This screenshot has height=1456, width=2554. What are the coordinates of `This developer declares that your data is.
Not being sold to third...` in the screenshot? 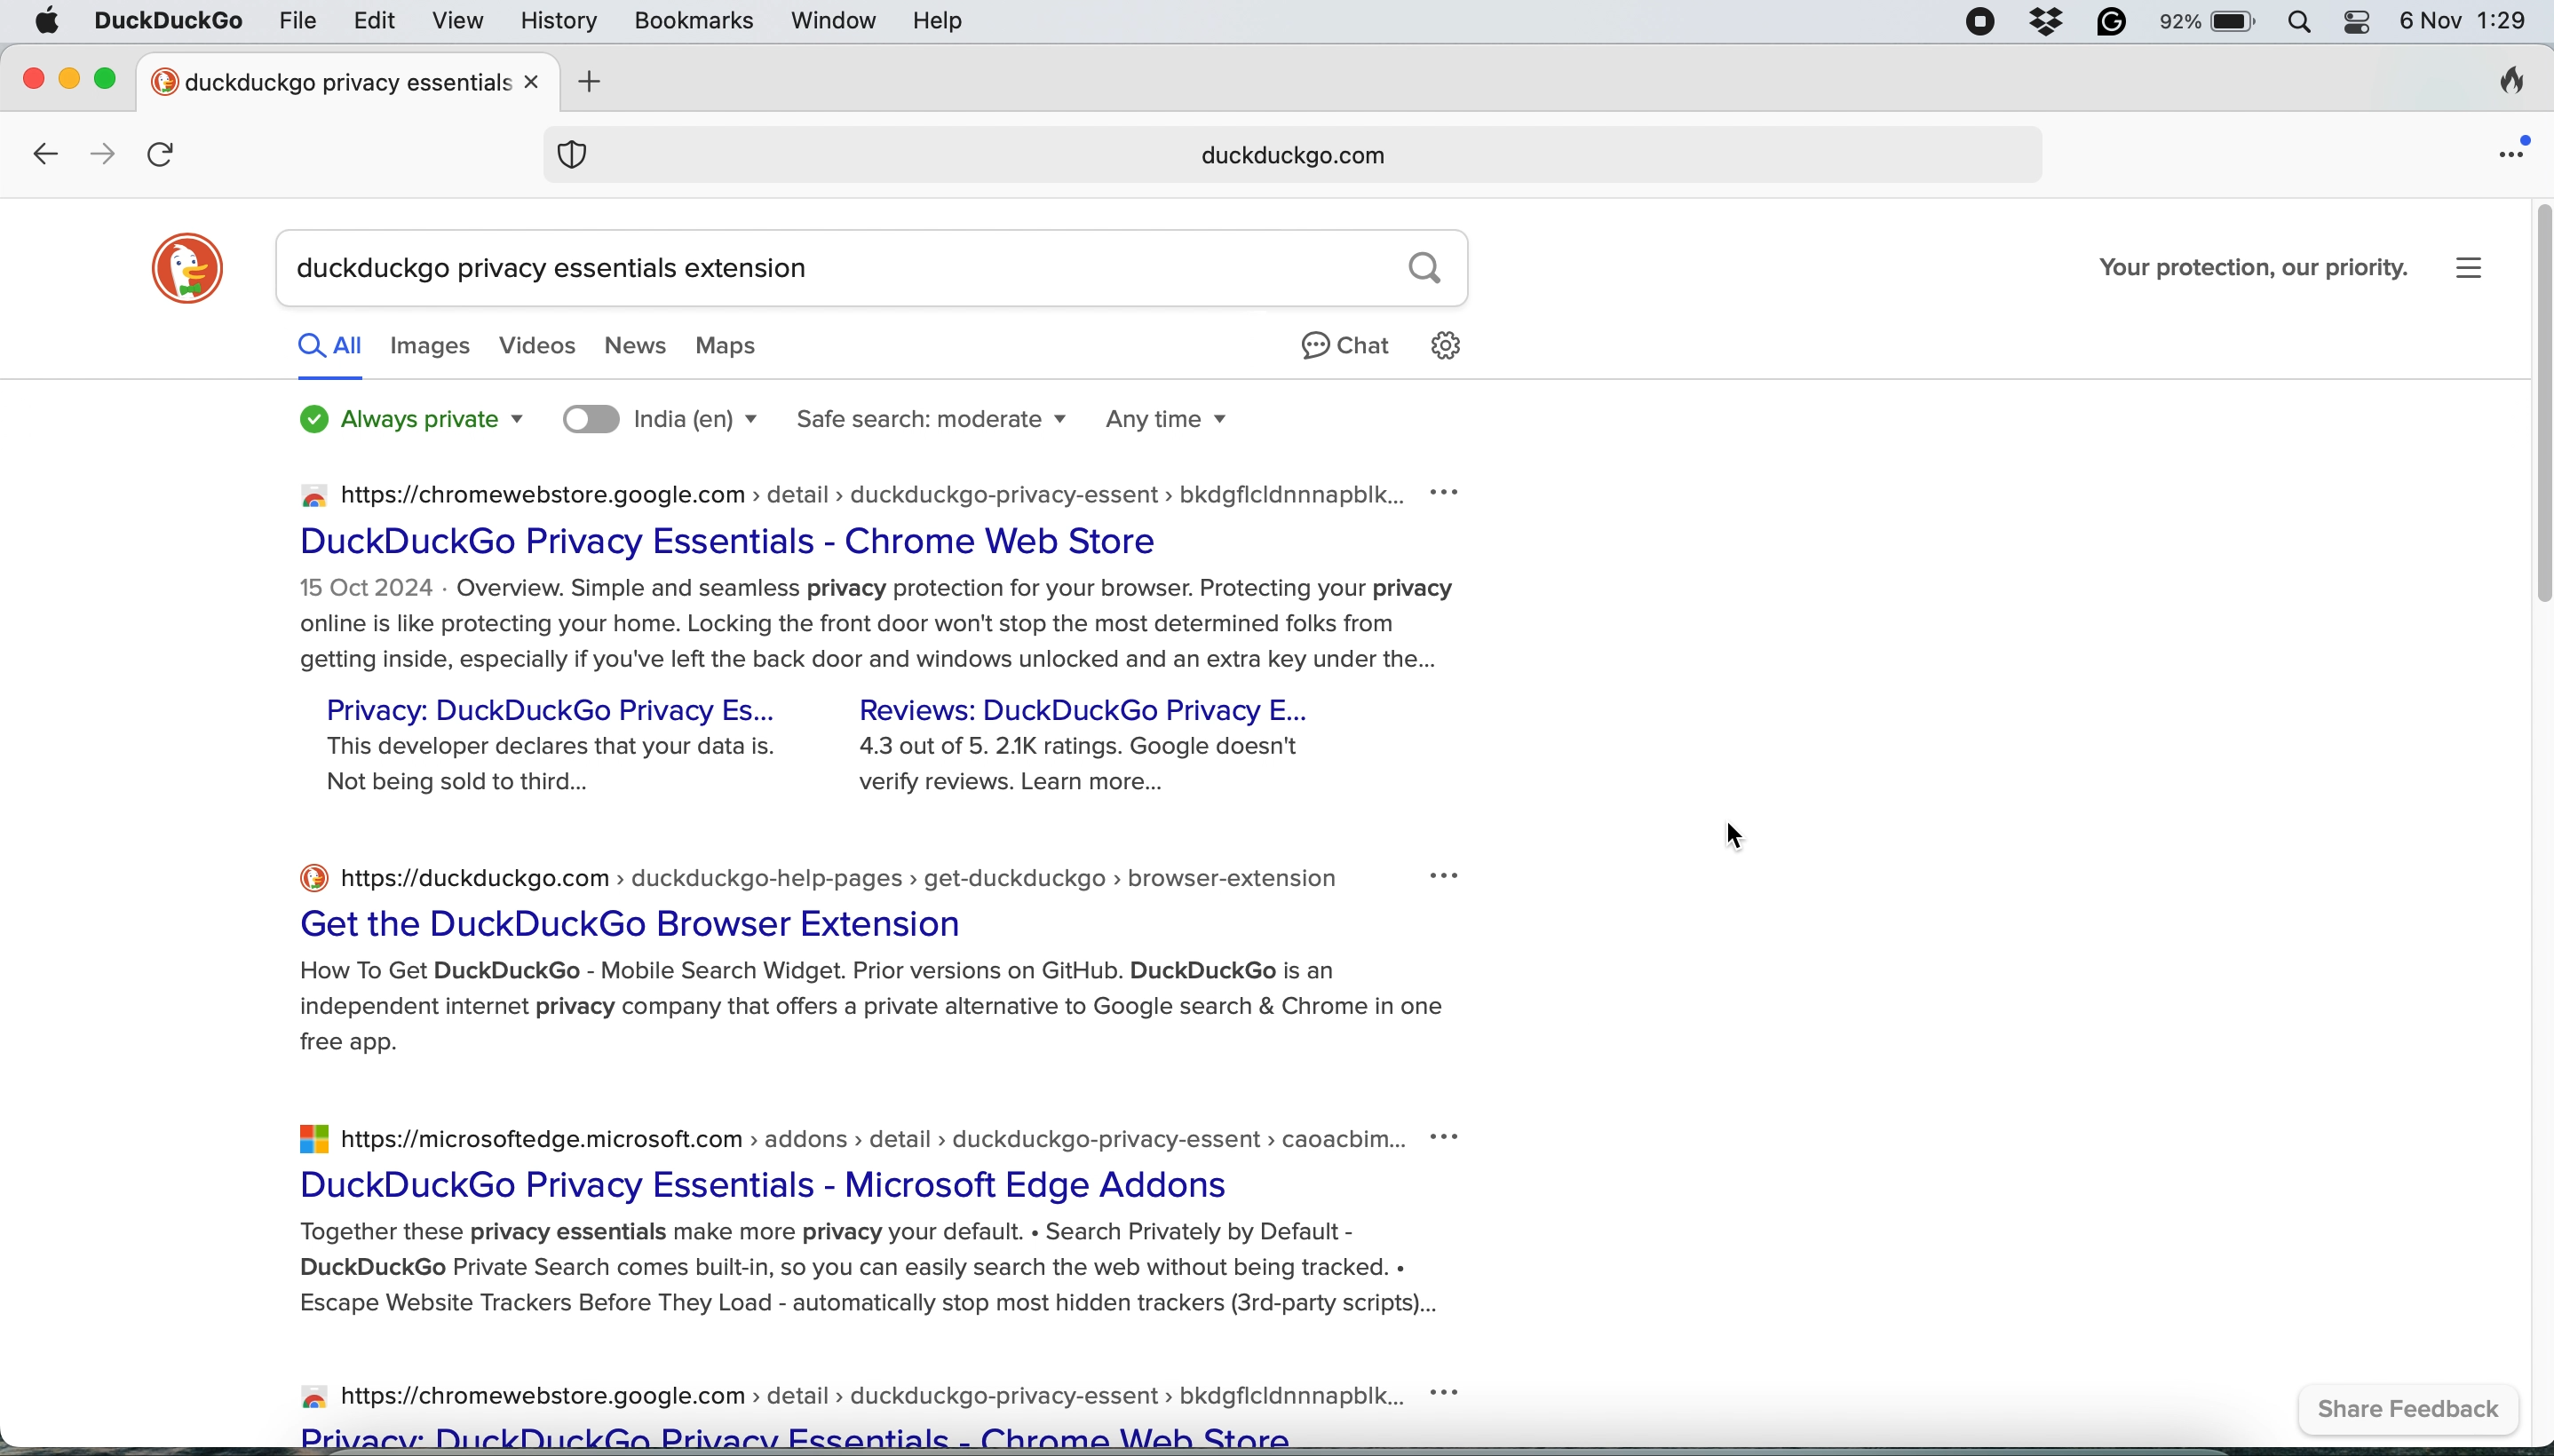 It's located at (550, 763).